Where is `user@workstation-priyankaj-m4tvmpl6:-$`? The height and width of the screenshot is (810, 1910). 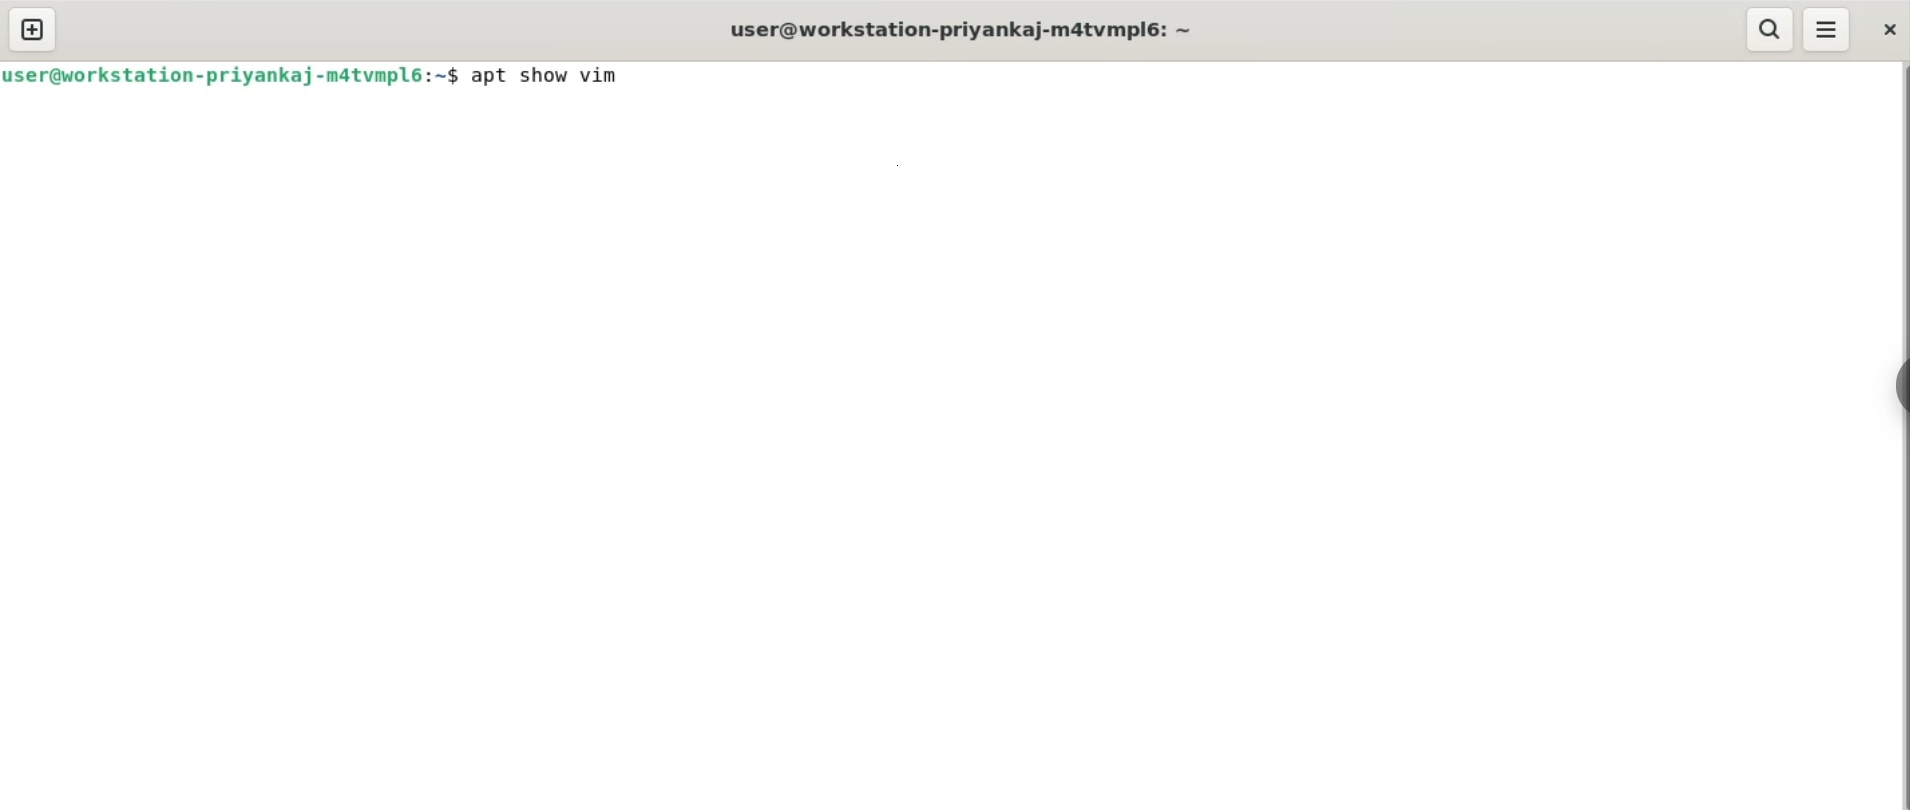
user@workstation-priyankaj-m4tvmpl6:-$ is located at coordinates (231, 76).